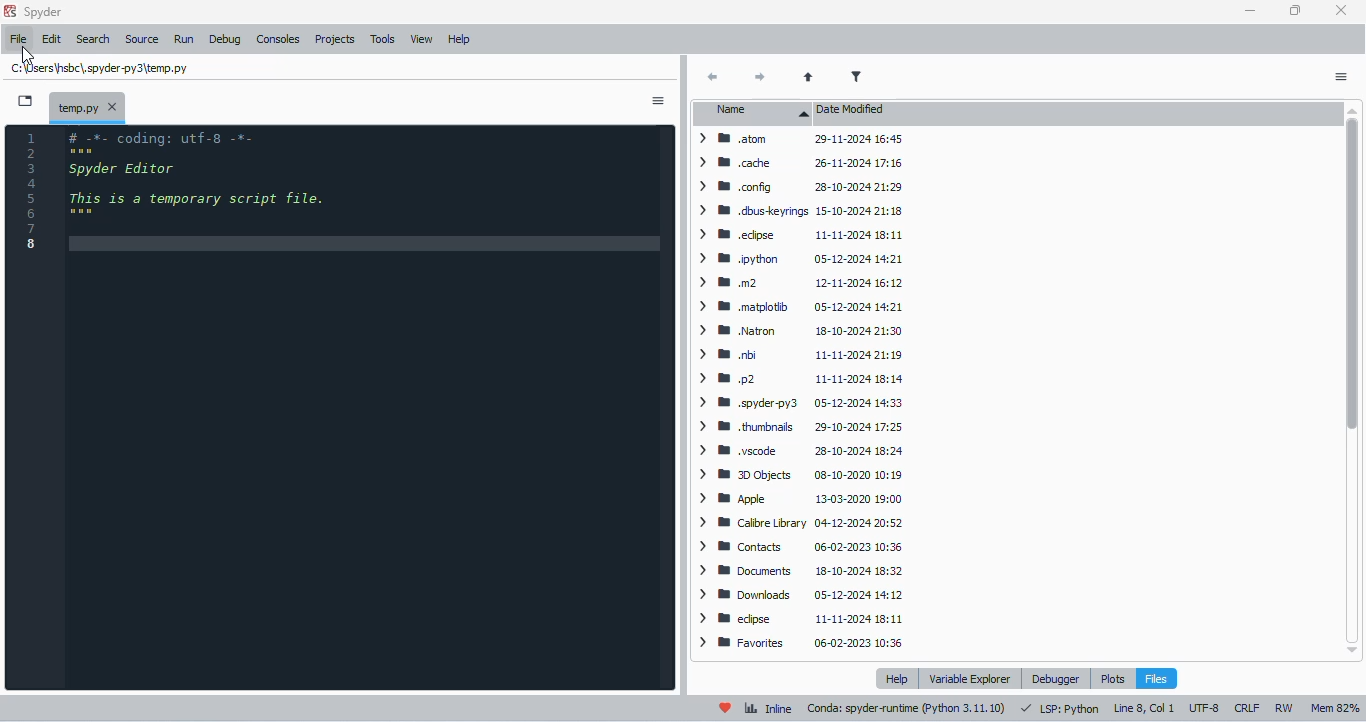 The width and height of the screenshot is (1366, 722). Describe the element at coordinates (797, 356) in the screenshot. I see `> IB nbi 11-11-2024 21:19` at that location.